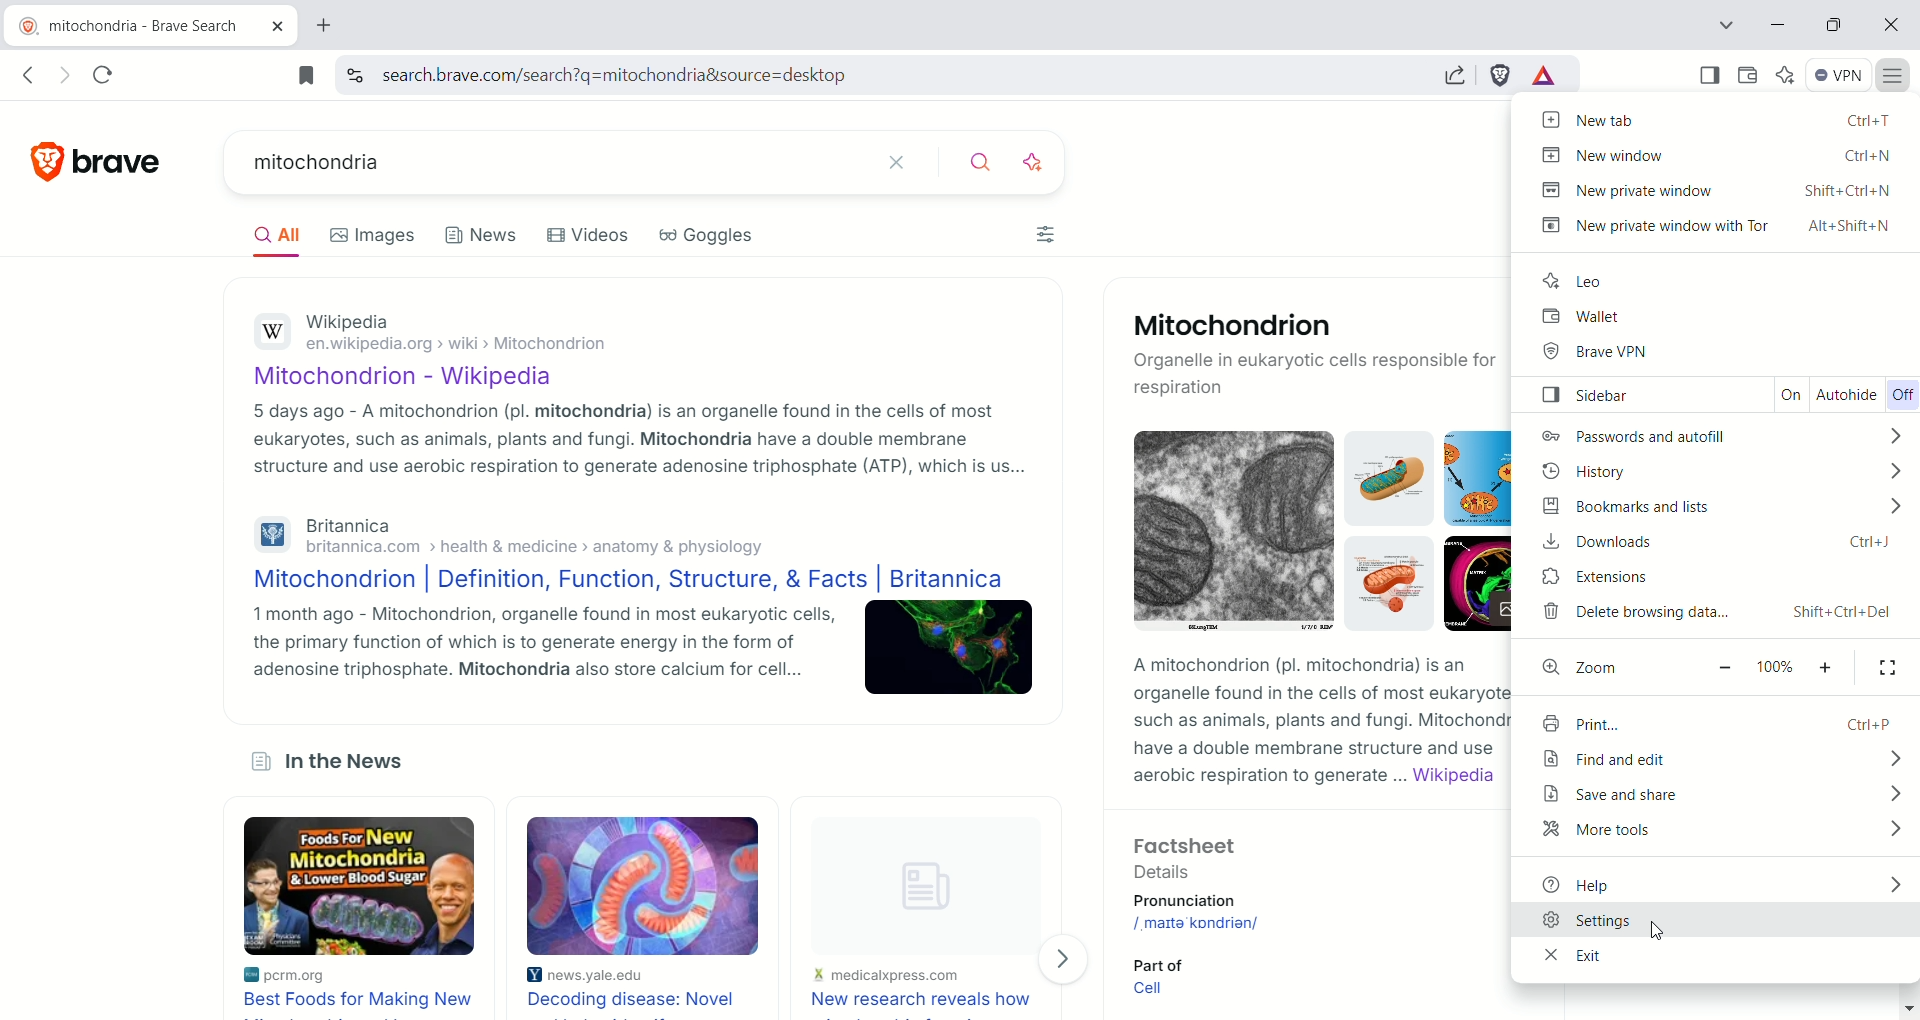 The image size is (1920, 1020). Describe the element at coordinates (1790, 394) in the screenshot. I see `on` at that location.